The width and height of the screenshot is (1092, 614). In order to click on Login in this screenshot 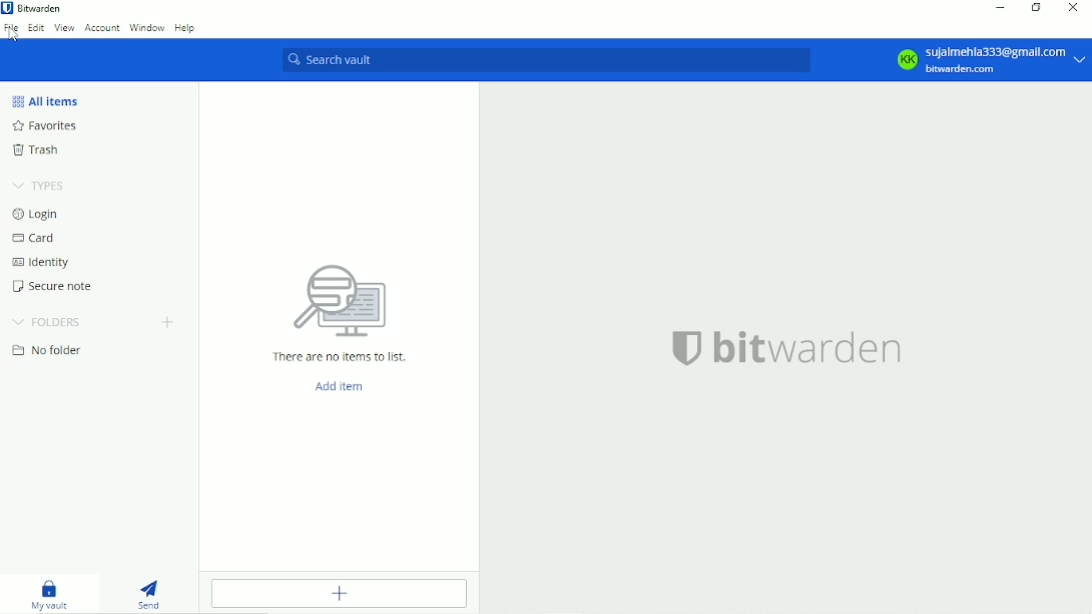, I will do `click(40, 215)`.